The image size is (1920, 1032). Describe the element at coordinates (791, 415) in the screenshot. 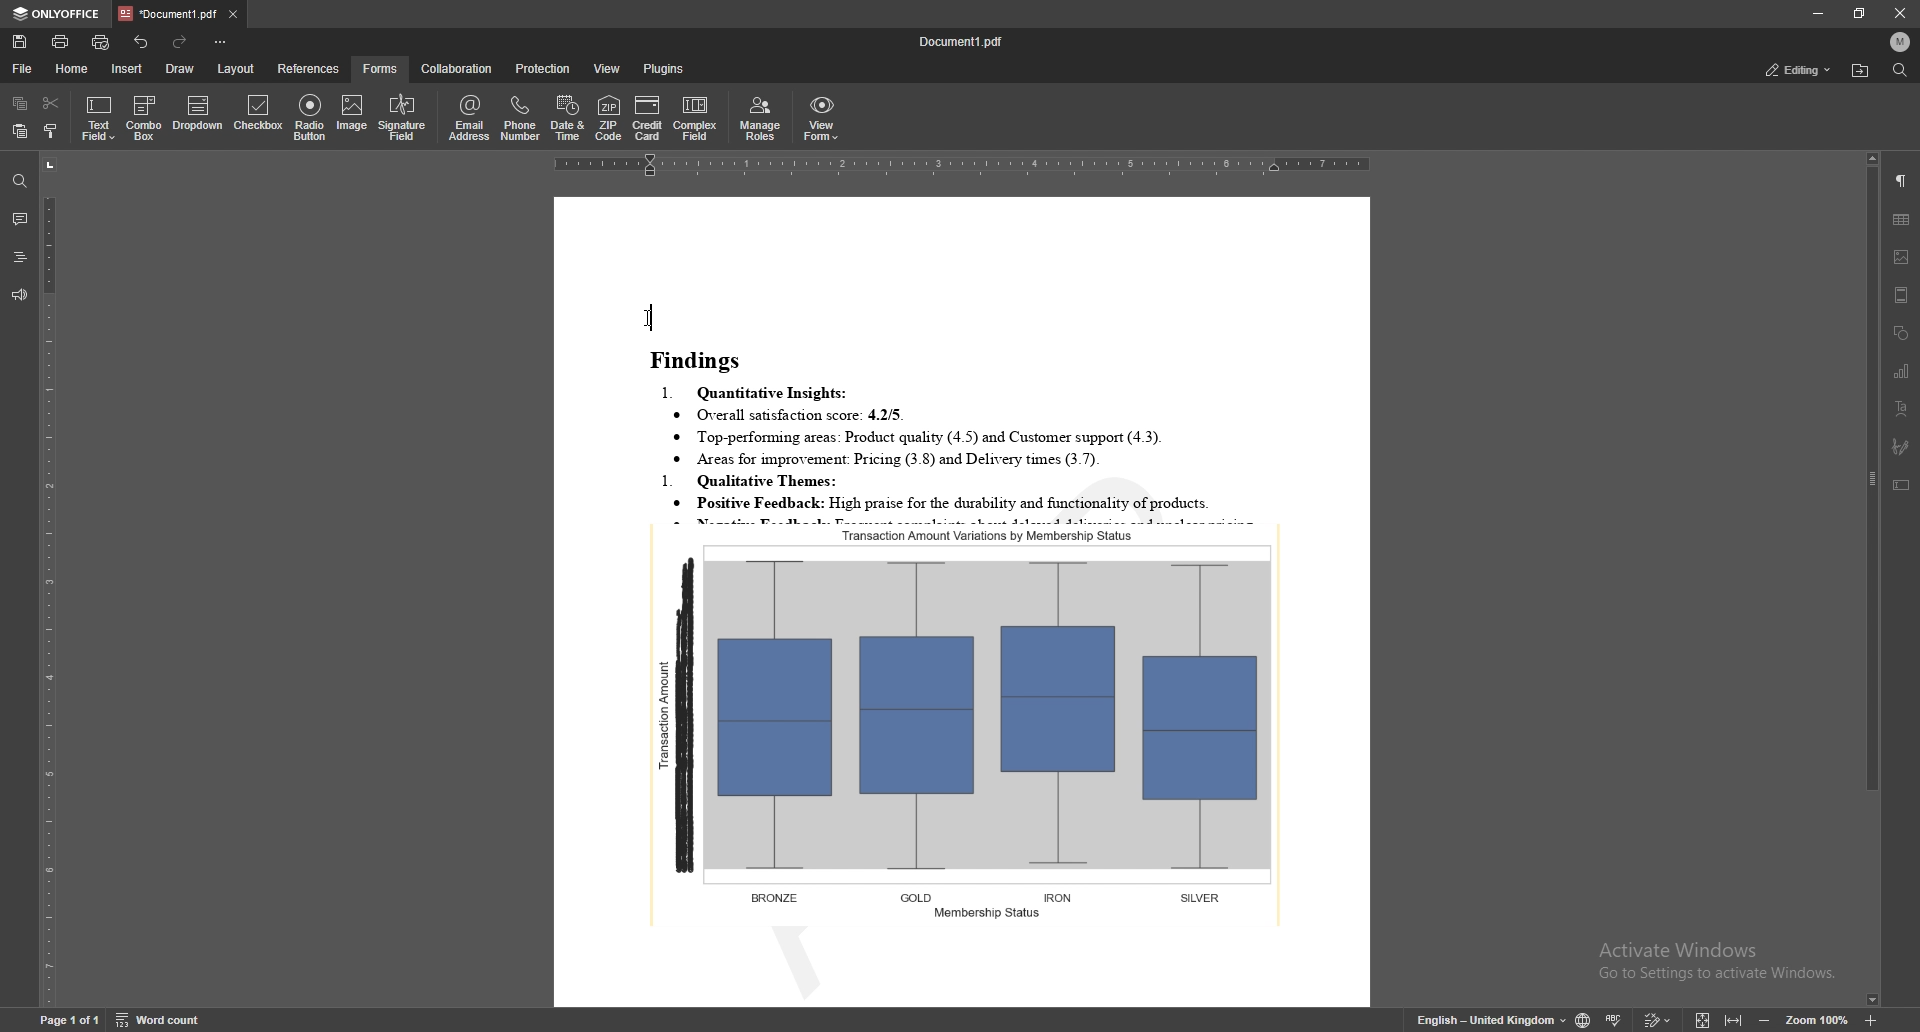

I see `® Overall satisfaction score: 4.2/5.` at that location.